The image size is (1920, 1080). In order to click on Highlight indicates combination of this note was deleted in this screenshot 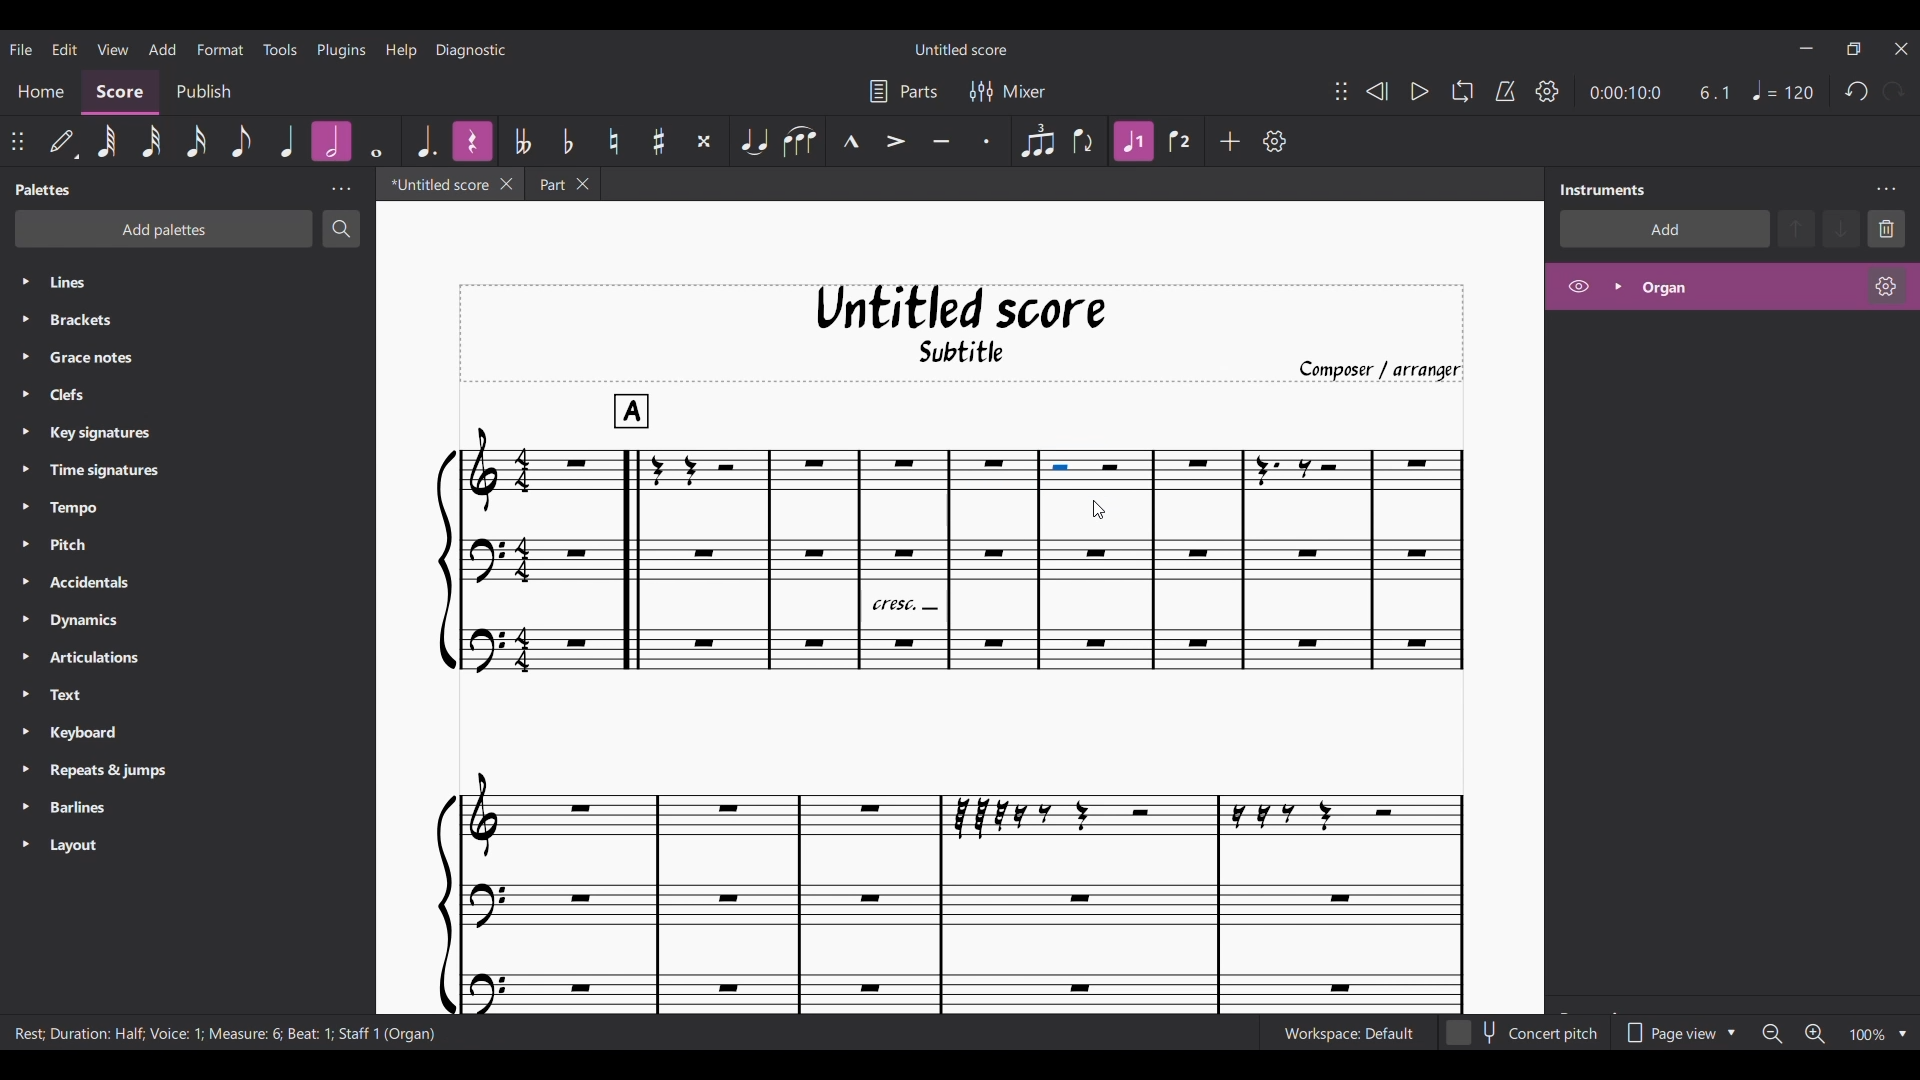, I will do `click(332, 141)`.